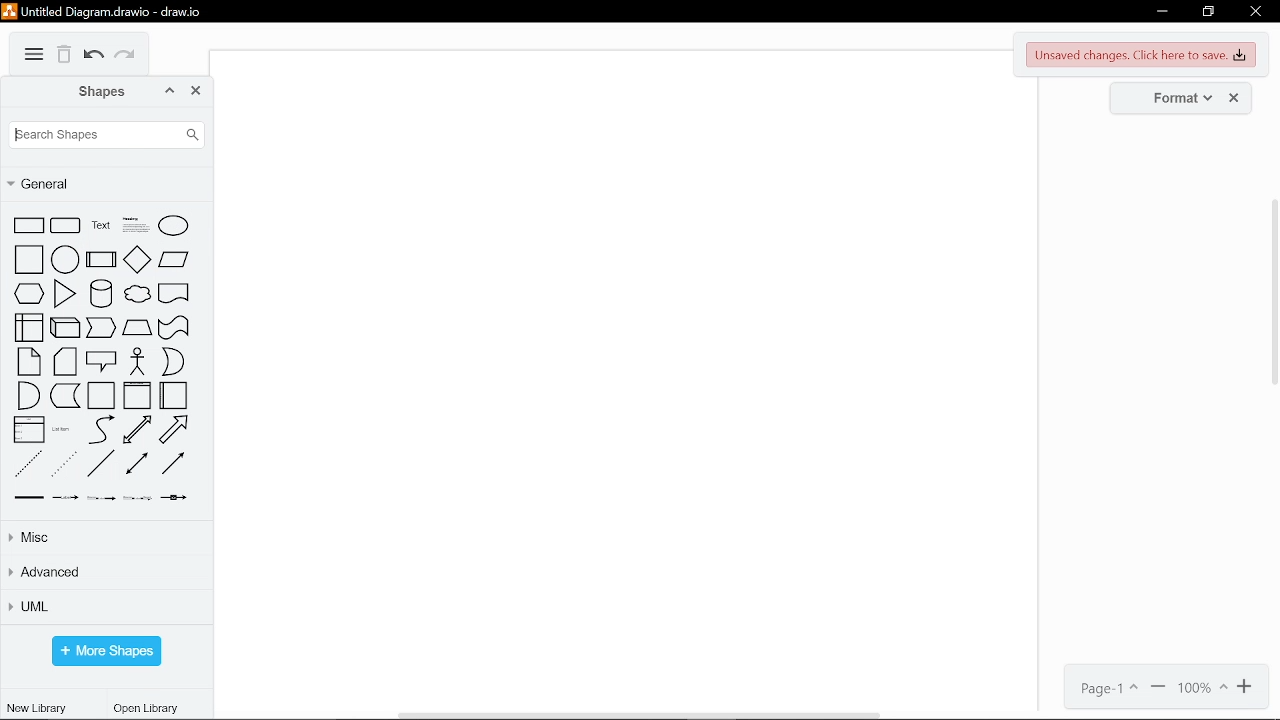  I want to click on rounded rectangle, so click(66, 227).